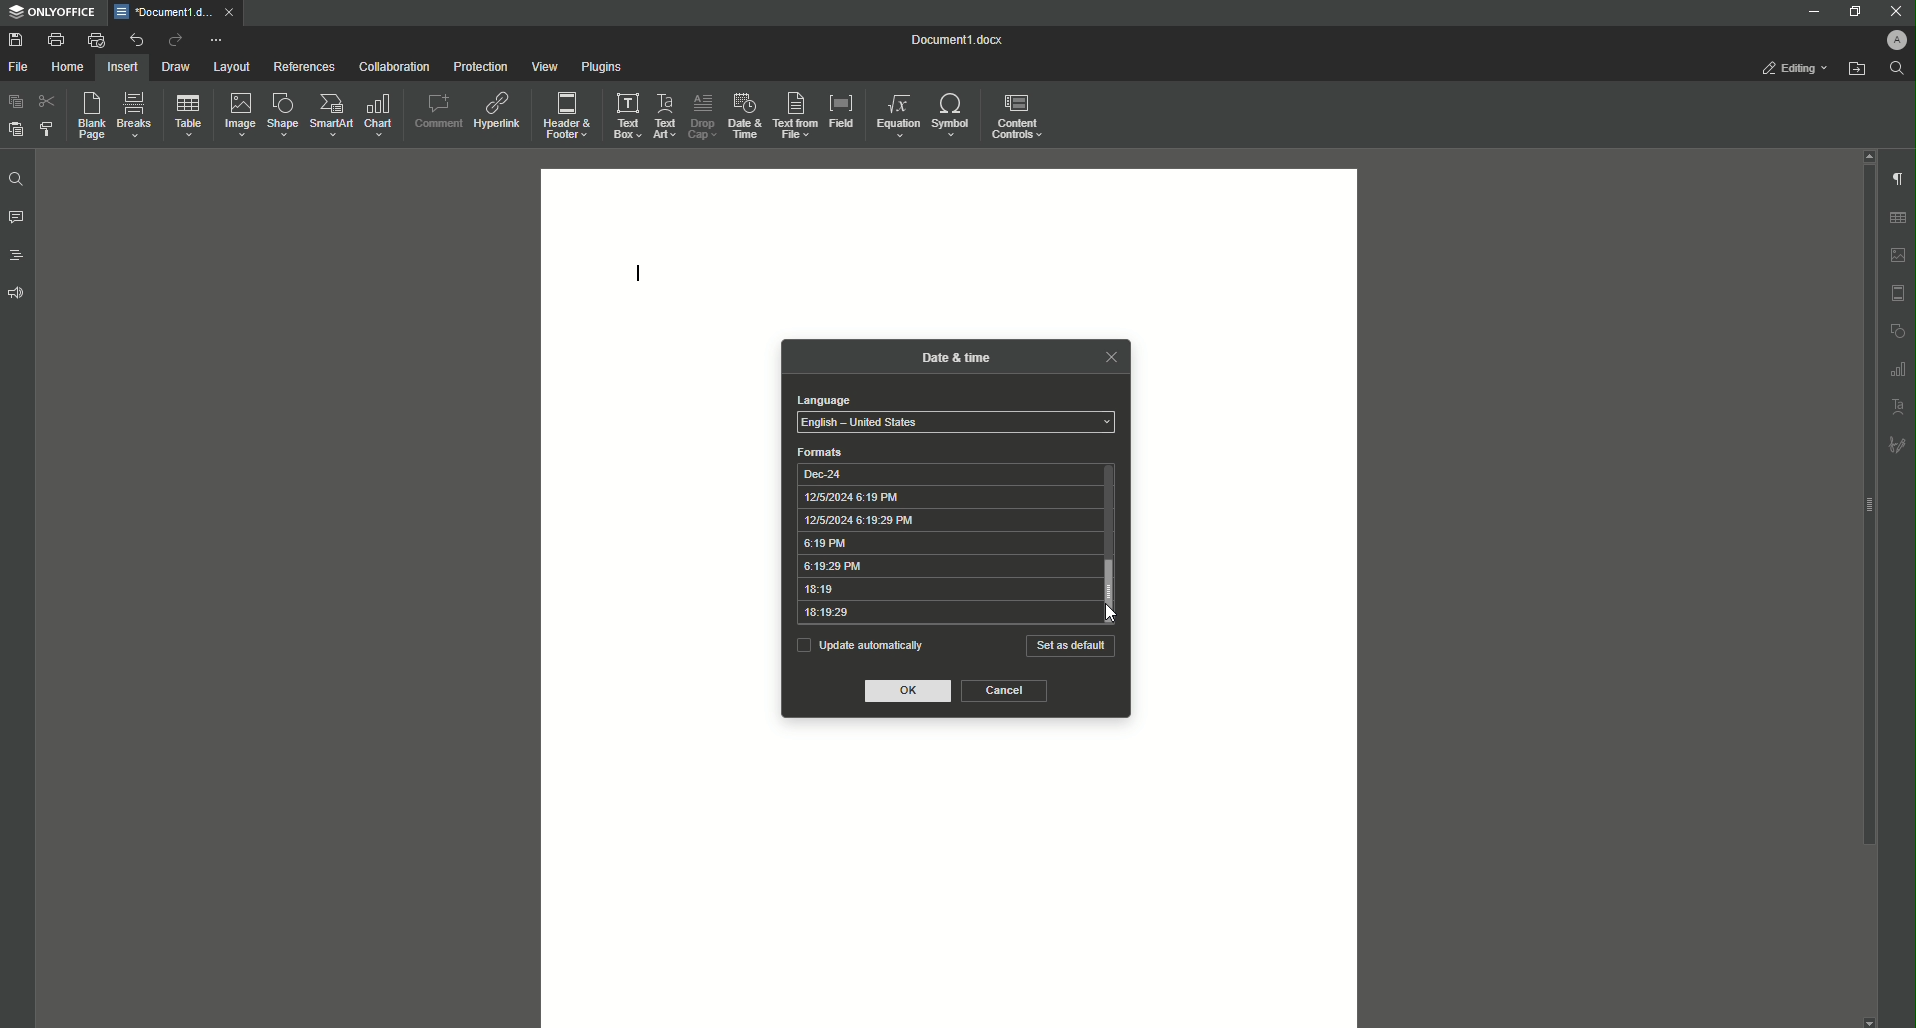 The image size is (1916, 1028). Describe the element at coordinates (626, 114) in the screenshot. I see `Text Box` at that location.